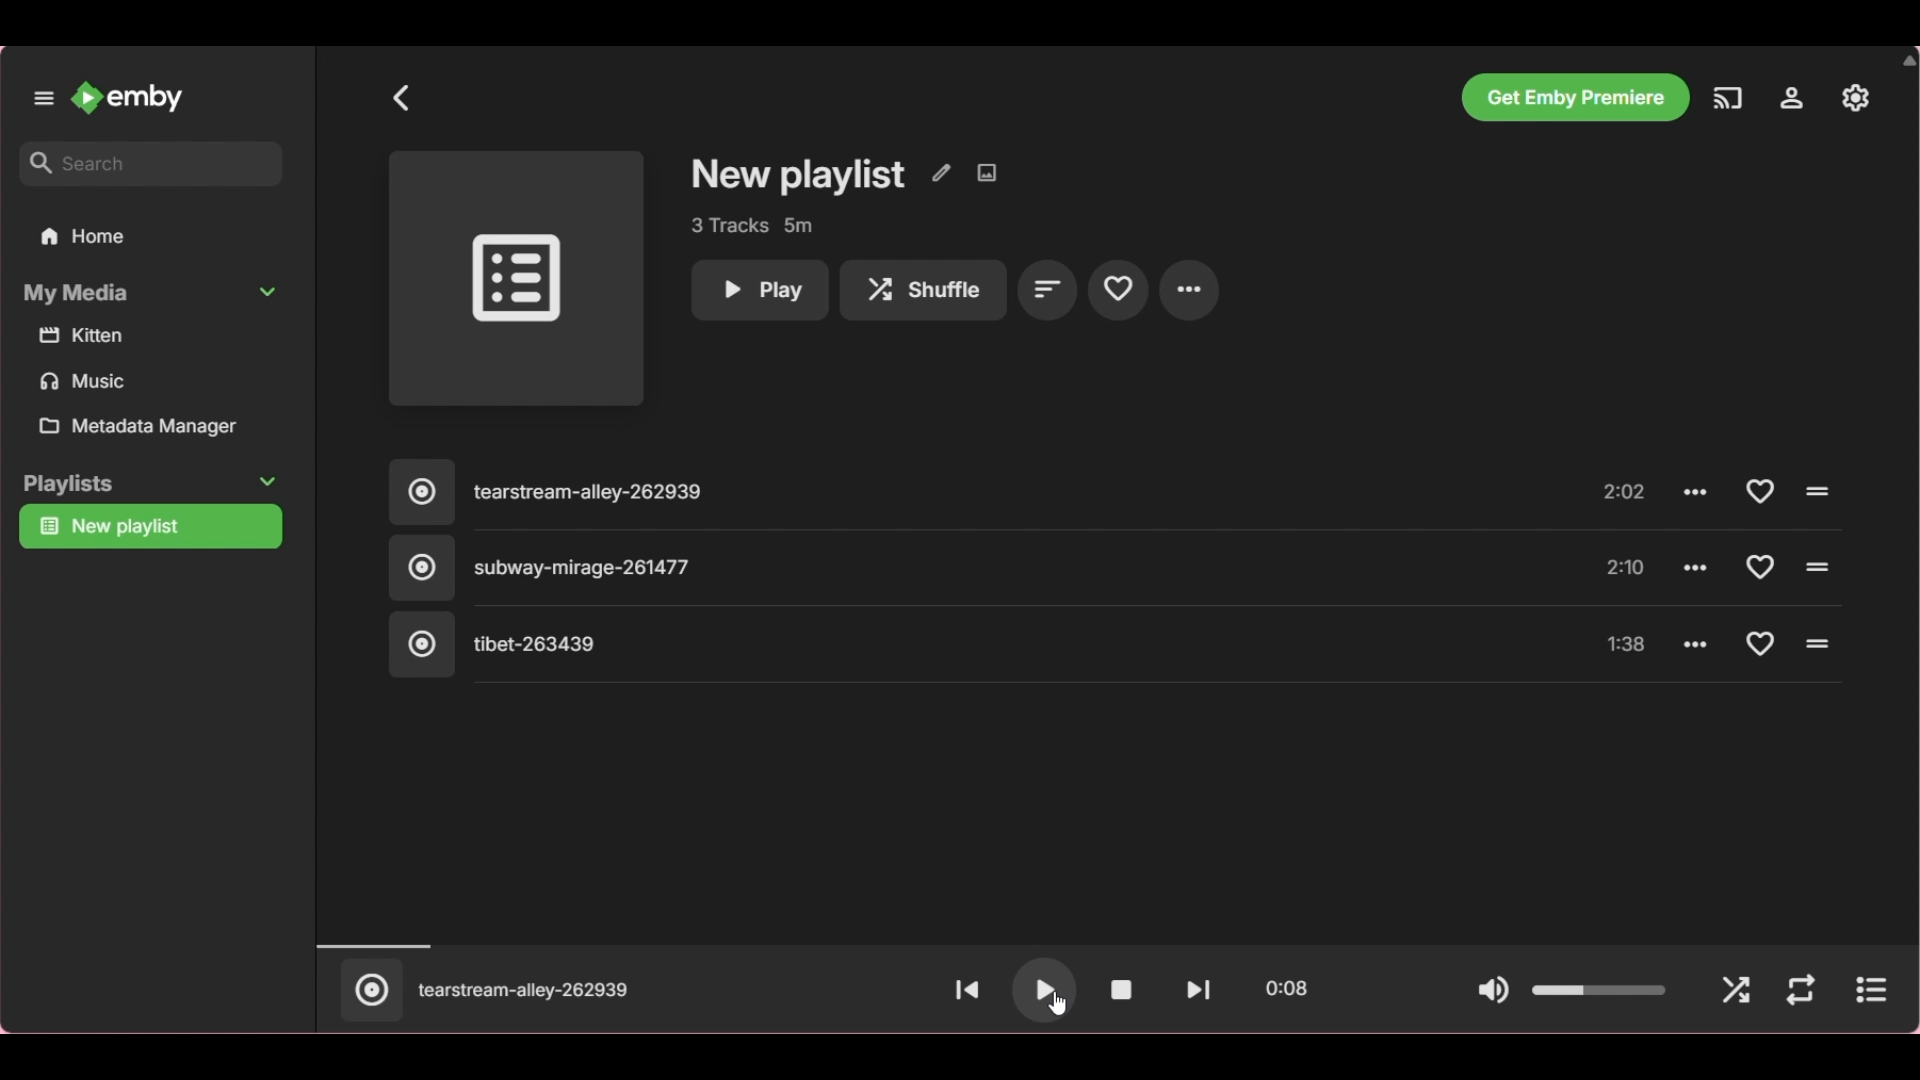 This screenshot has height=1080, width=1920. I want to click on Duration of music played changed, so click(1112, 945).